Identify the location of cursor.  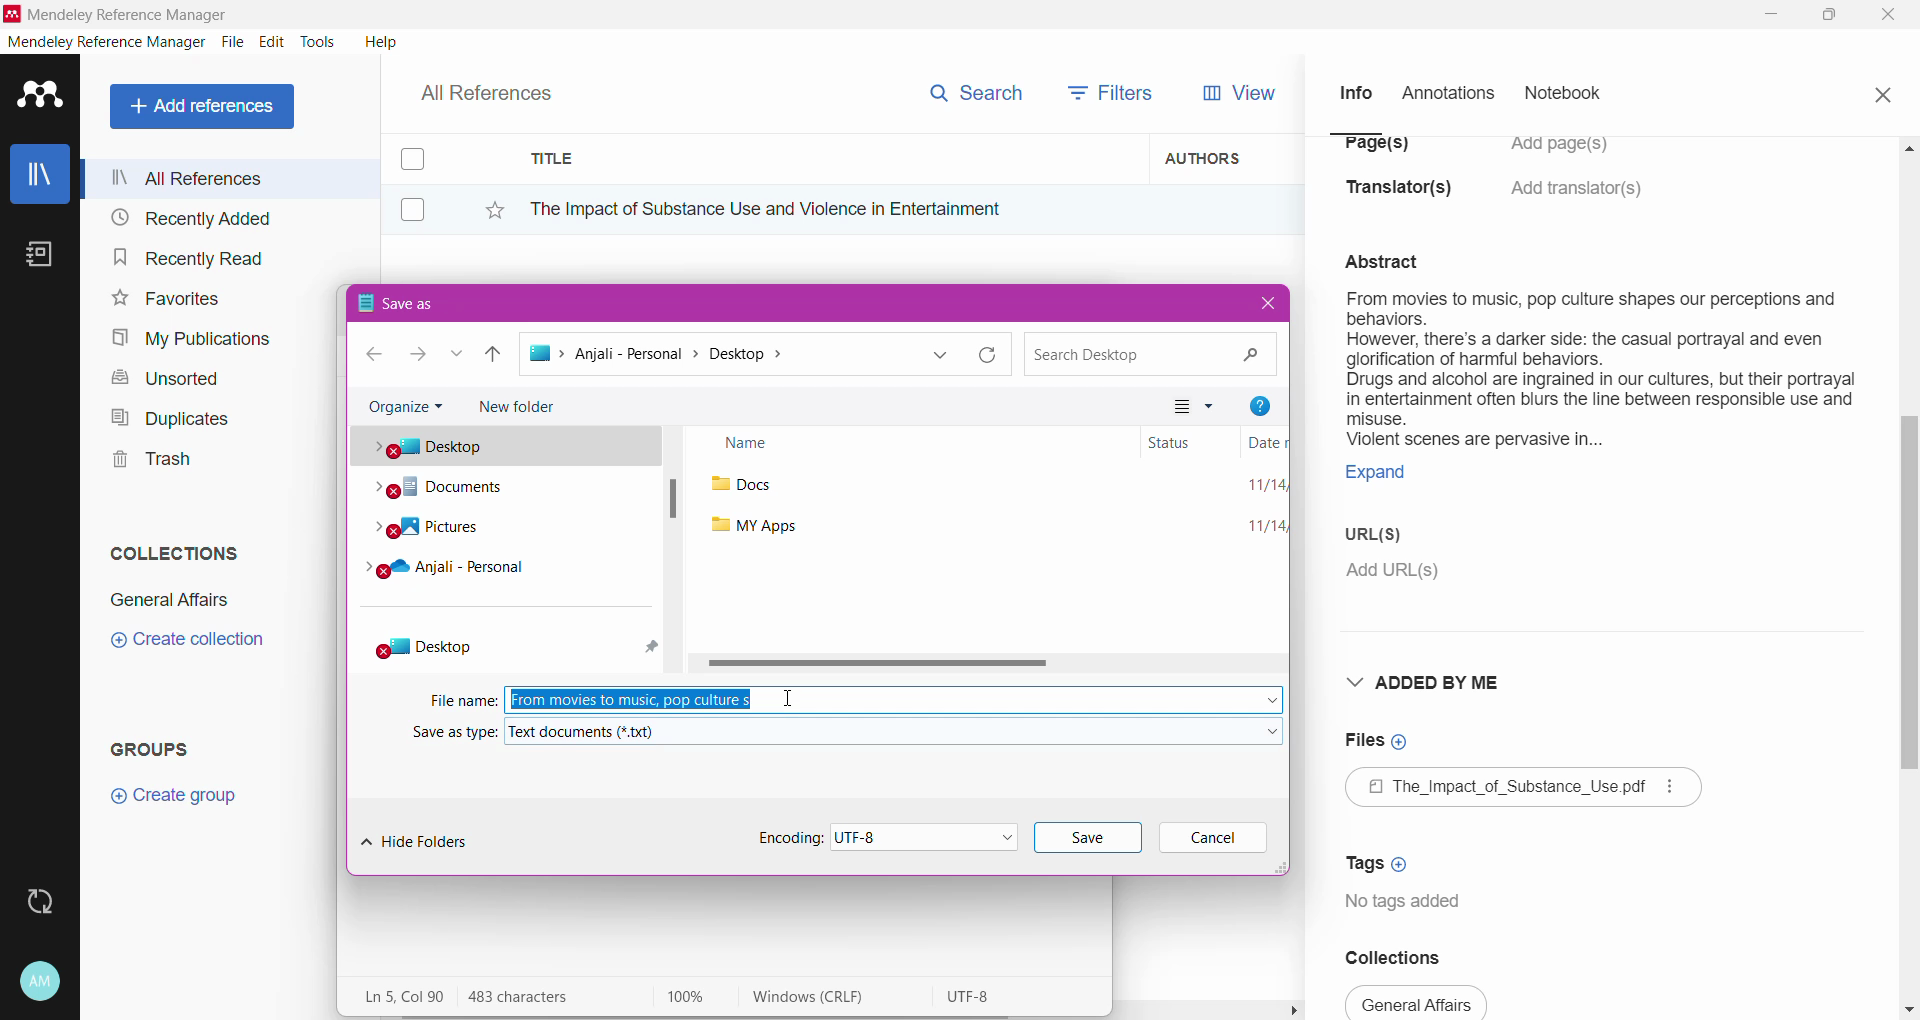
(786, 699).